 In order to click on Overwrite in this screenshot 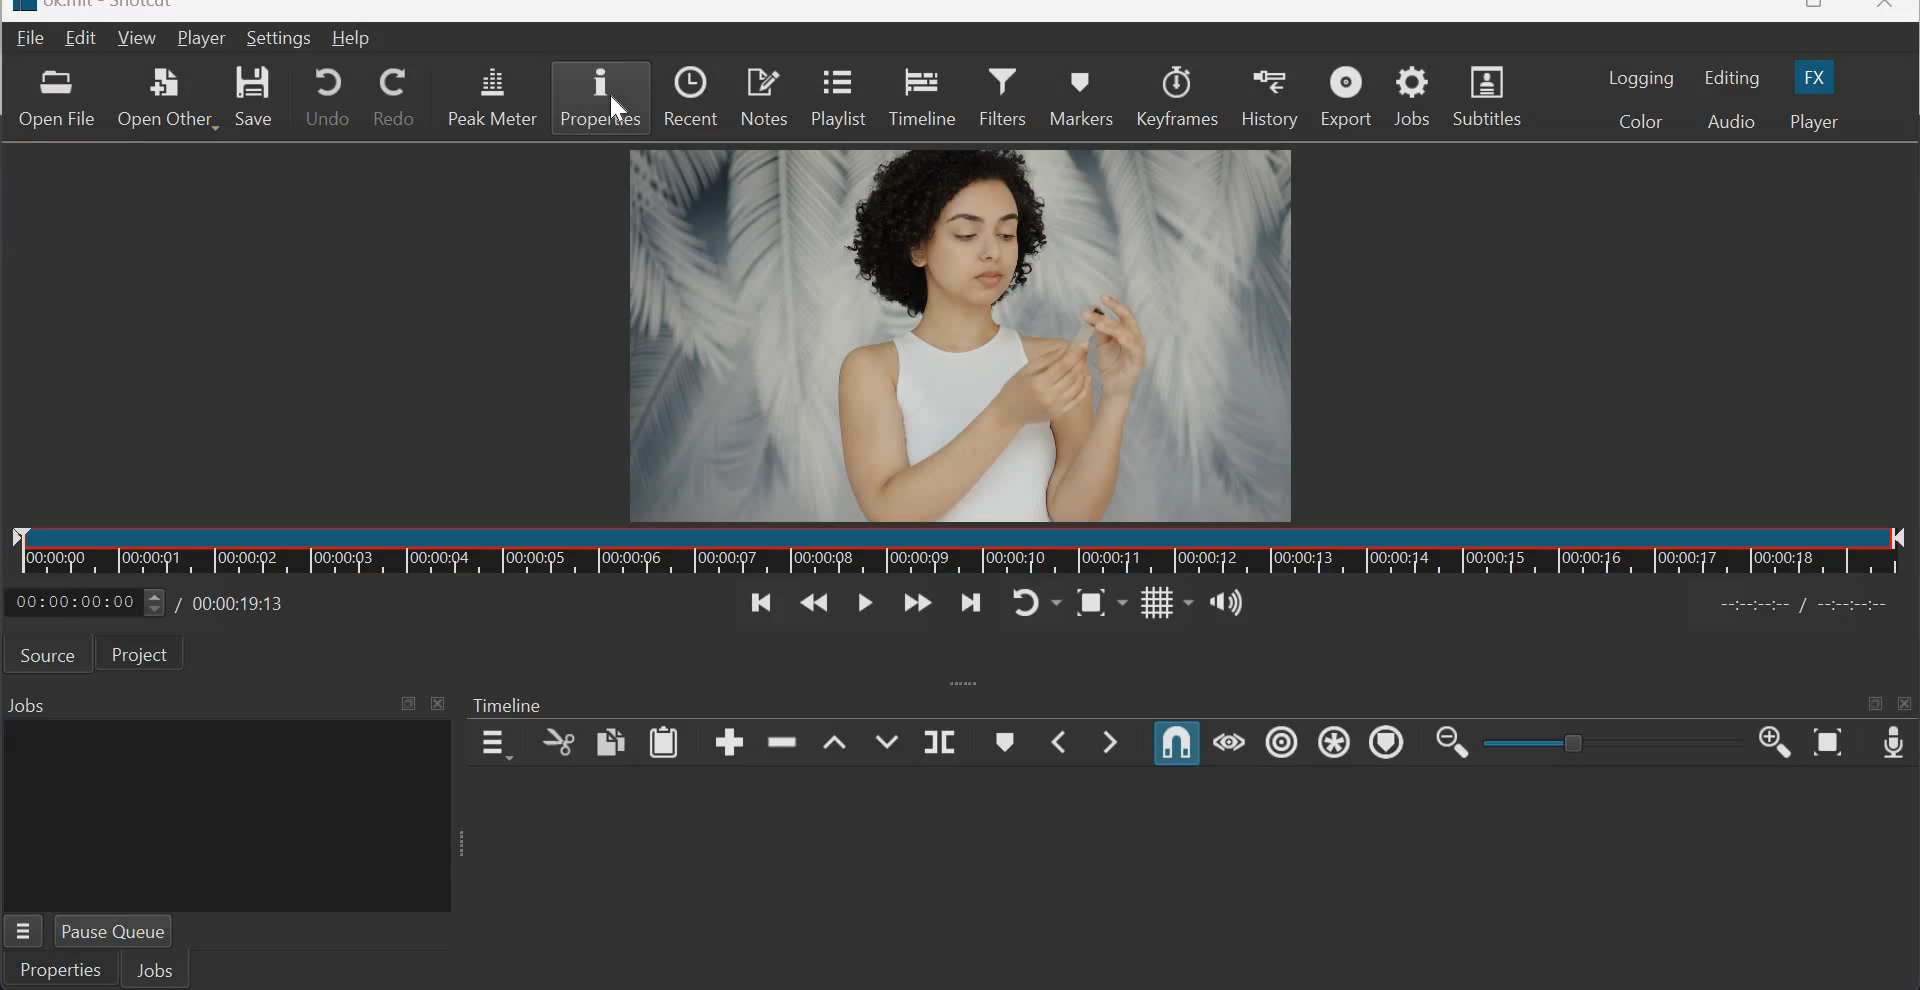, I will do `click(885, 738)`.